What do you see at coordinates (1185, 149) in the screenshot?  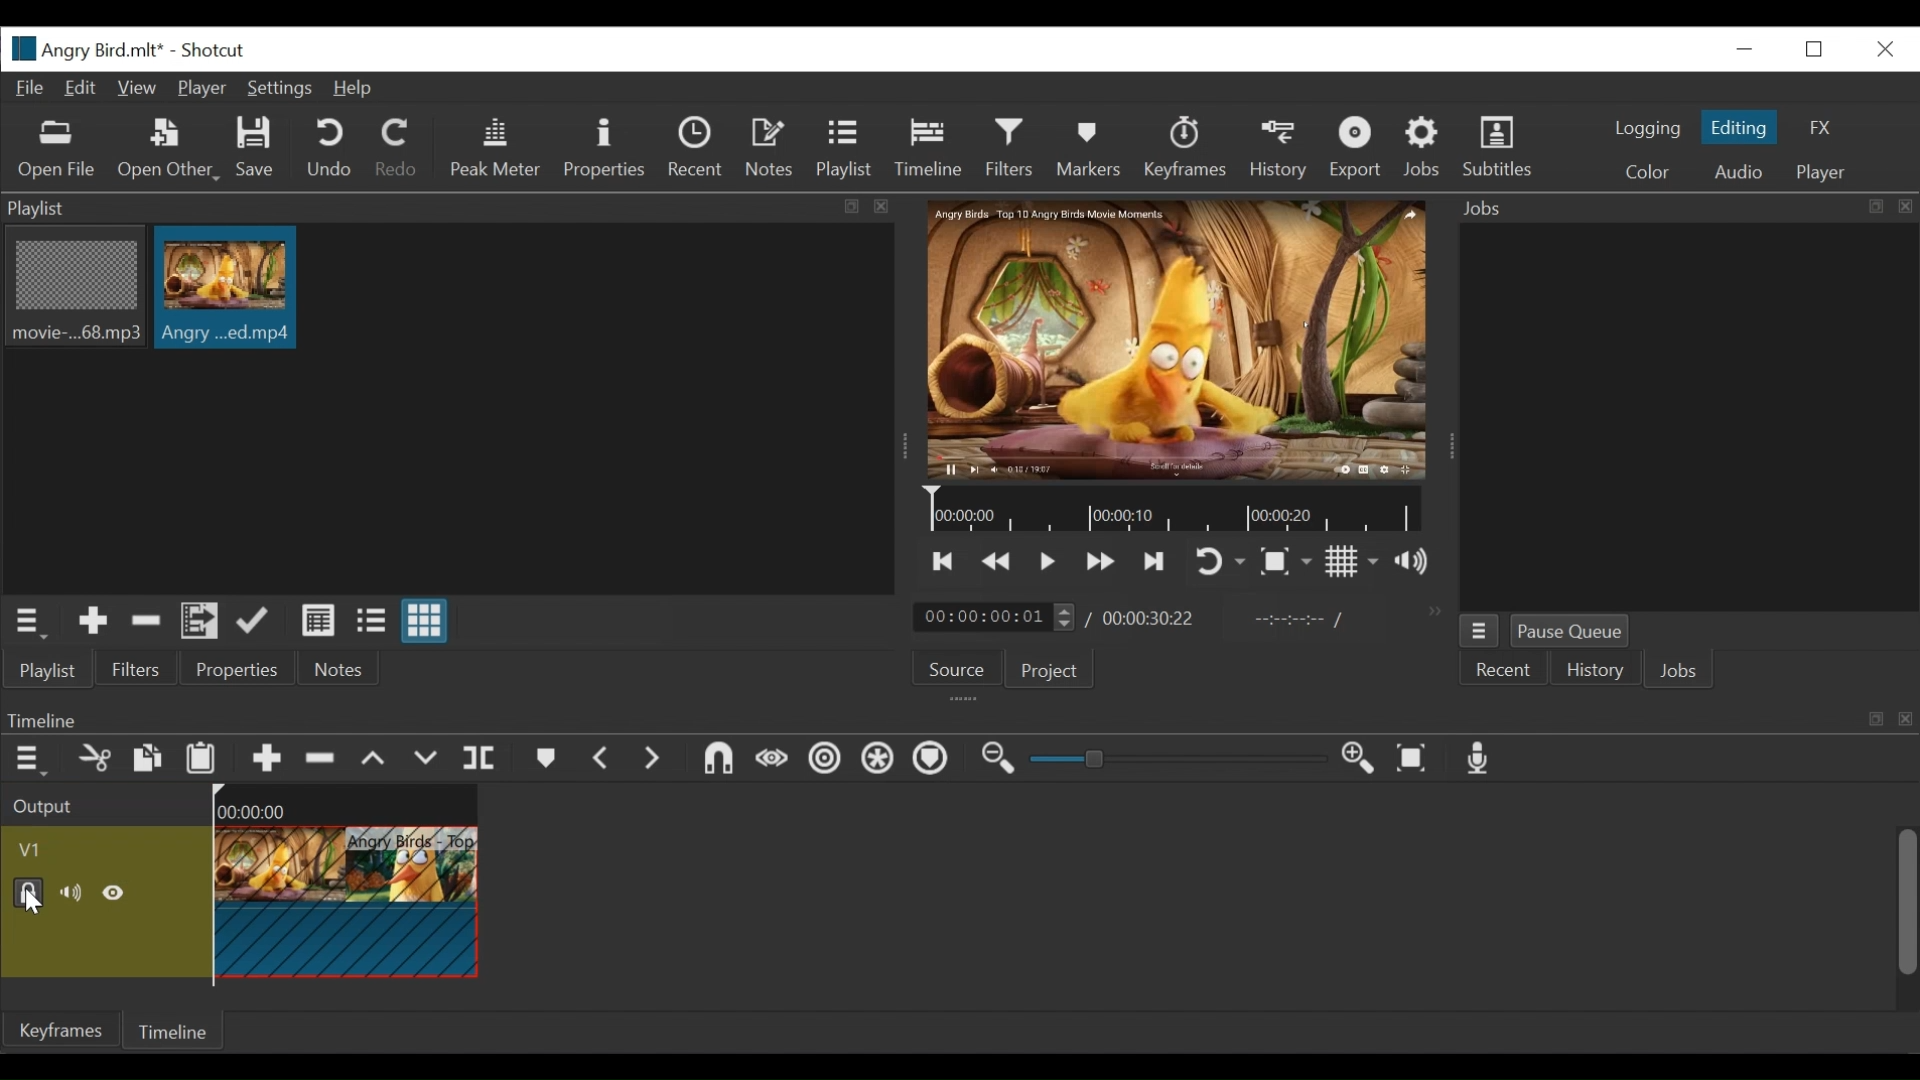 I see `Keyframes` at bounding box center [1185, 149].